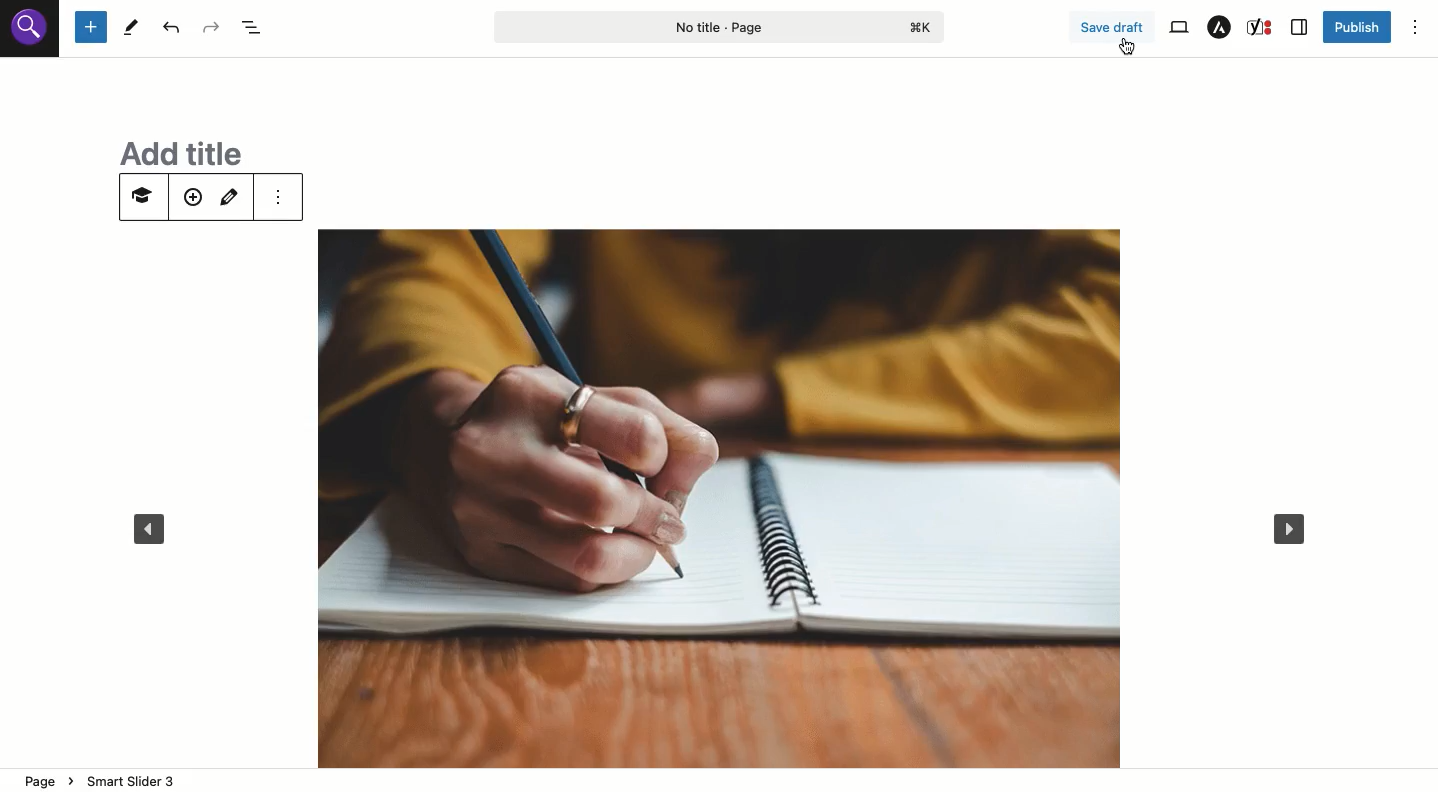  I want to click on Redo, so click(210, 28).